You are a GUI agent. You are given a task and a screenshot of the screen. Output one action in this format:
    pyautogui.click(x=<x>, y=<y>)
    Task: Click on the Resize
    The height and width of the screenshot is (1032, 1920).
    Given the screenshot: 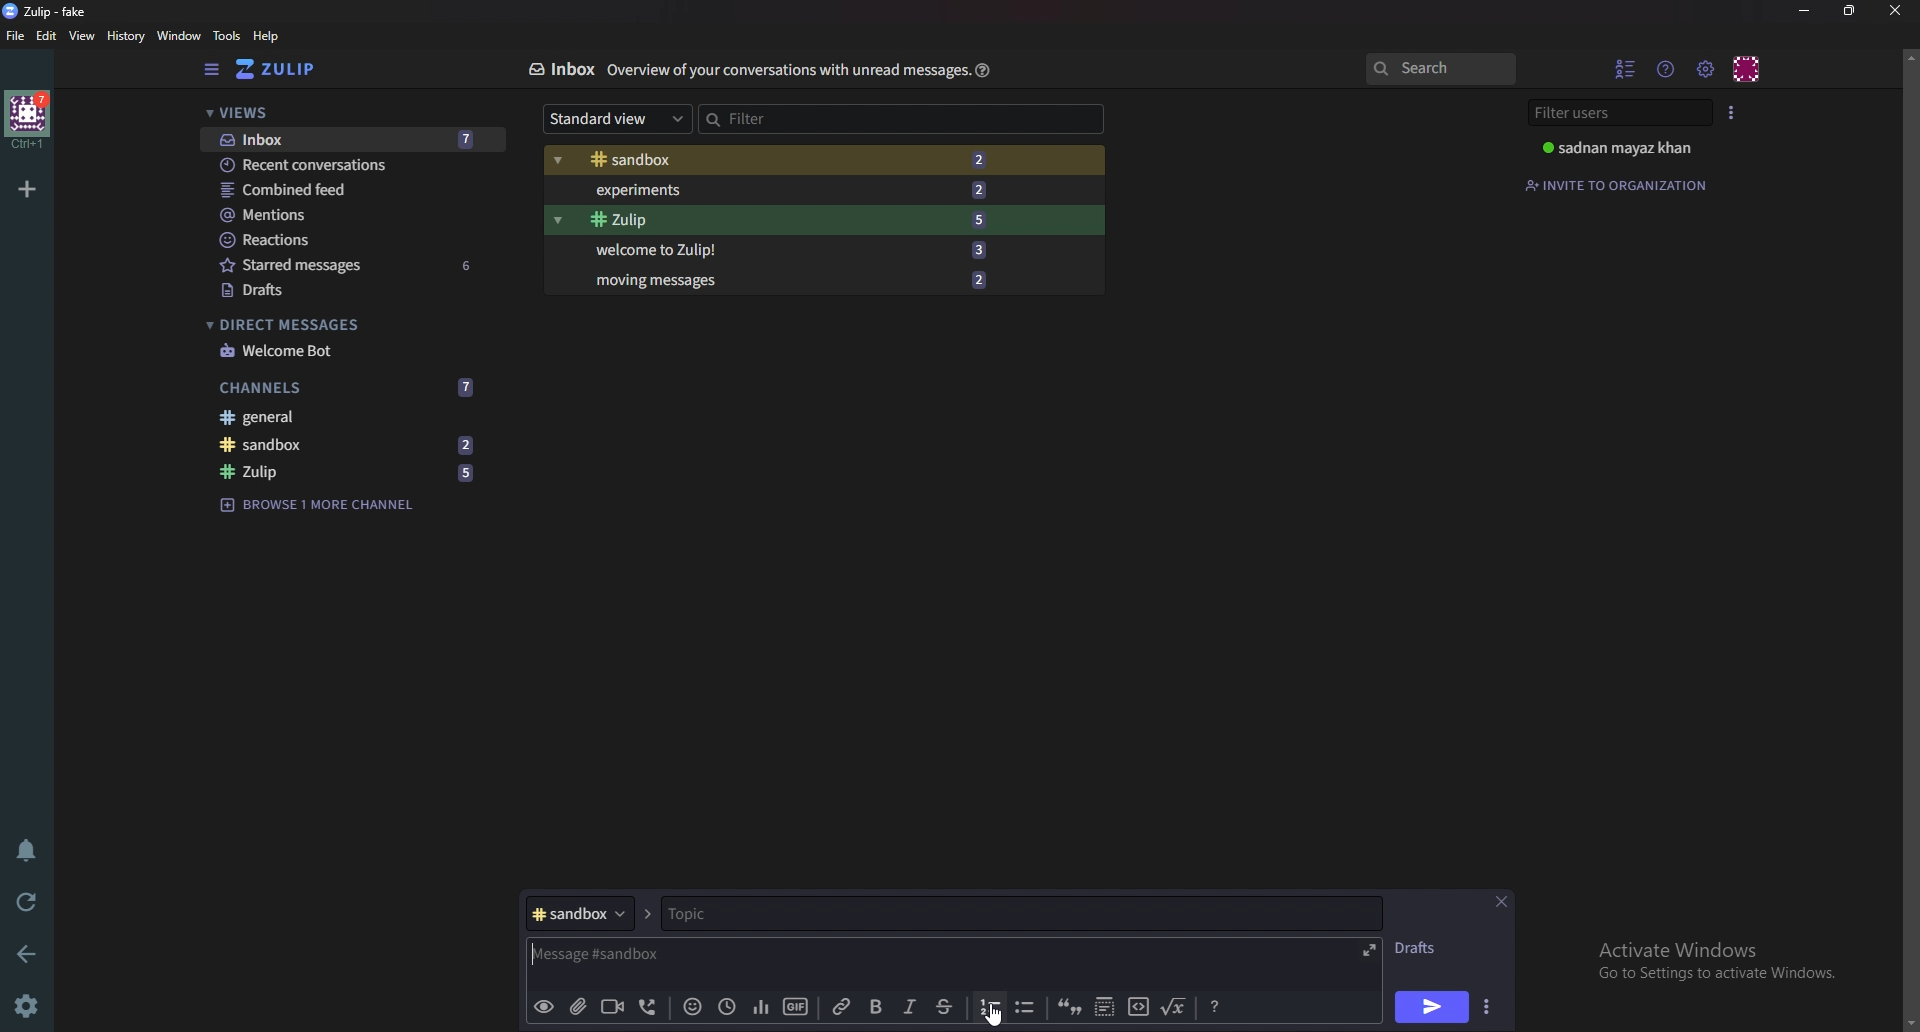 What is the action you would take?
    pyautogui.click(x=1850, y=11)
    